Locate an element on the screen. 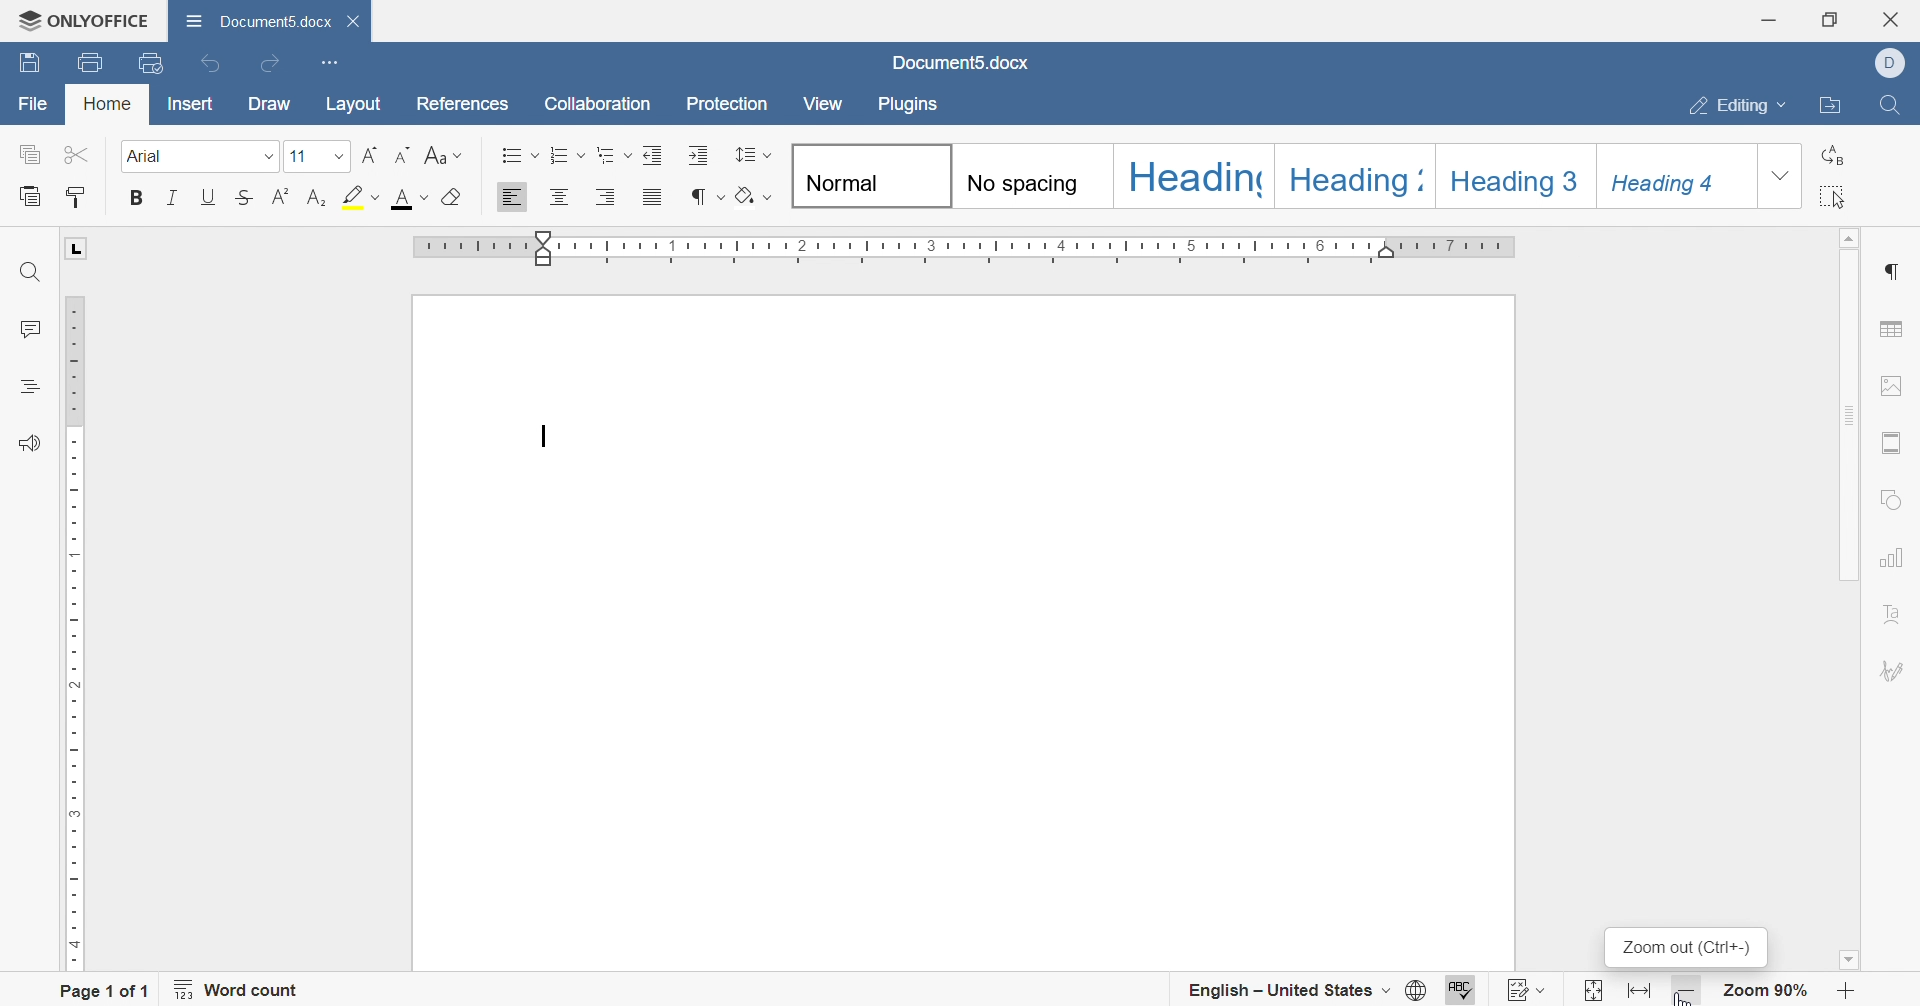 This screenshot has width=1920, height=1006. zoom out is located at coordinates (1686, 949).